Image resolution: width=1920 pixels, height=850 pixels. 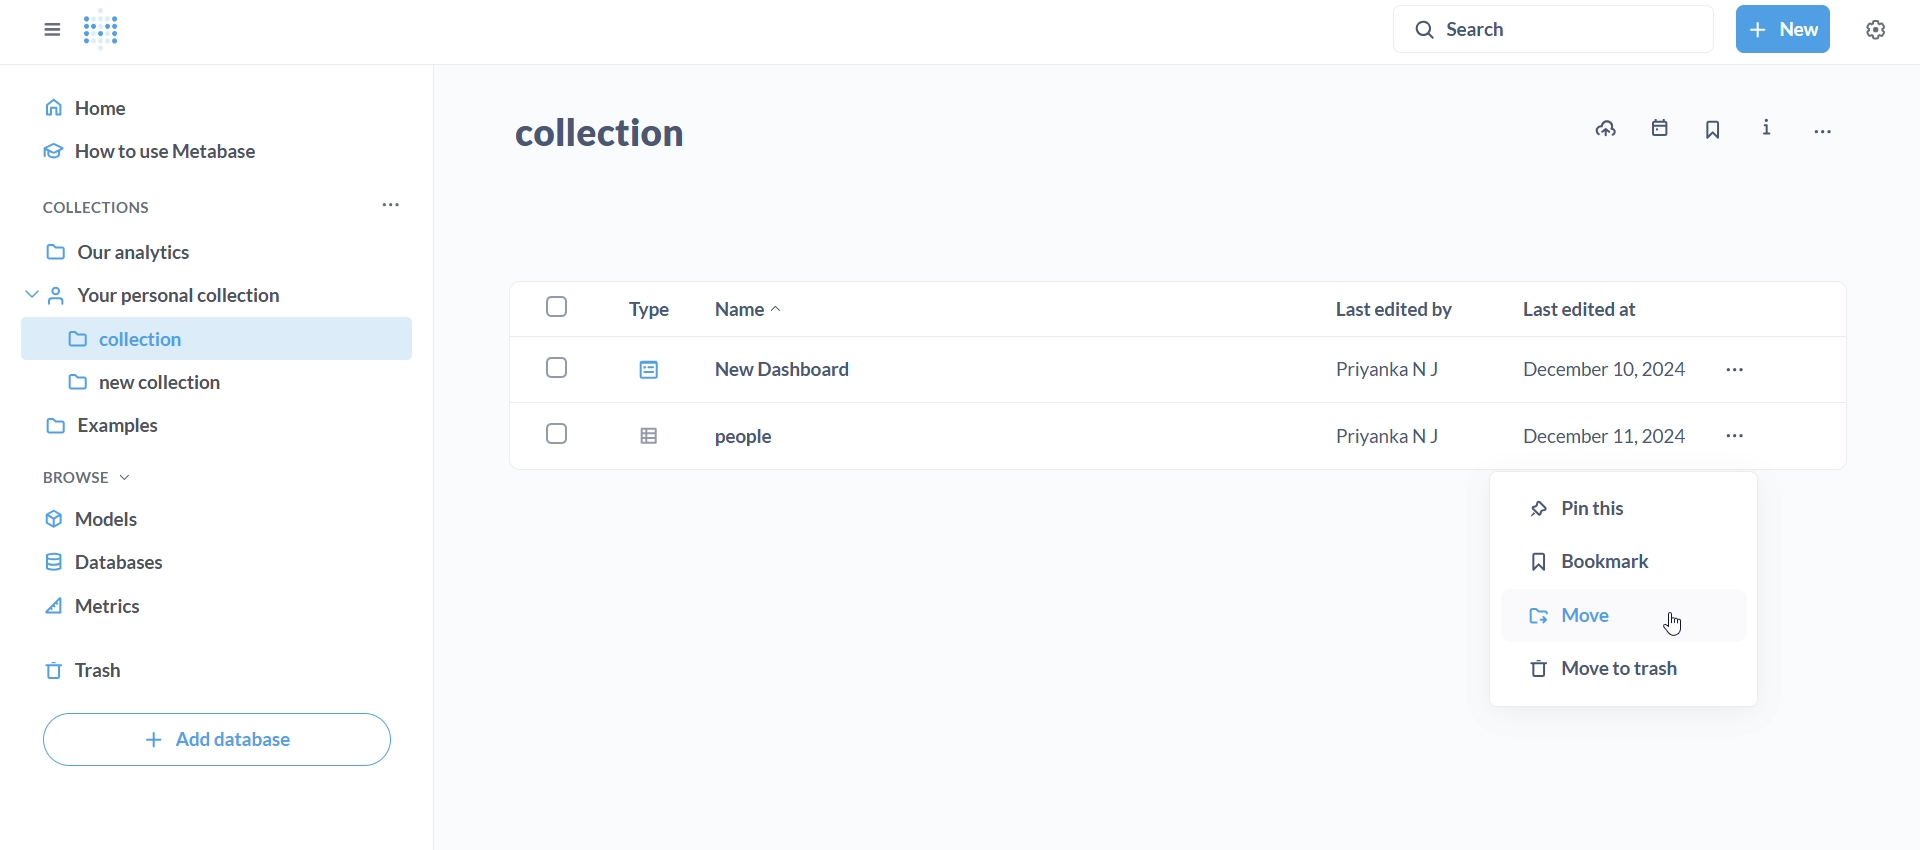 I want to click on add database, so click(x=217, y=740).